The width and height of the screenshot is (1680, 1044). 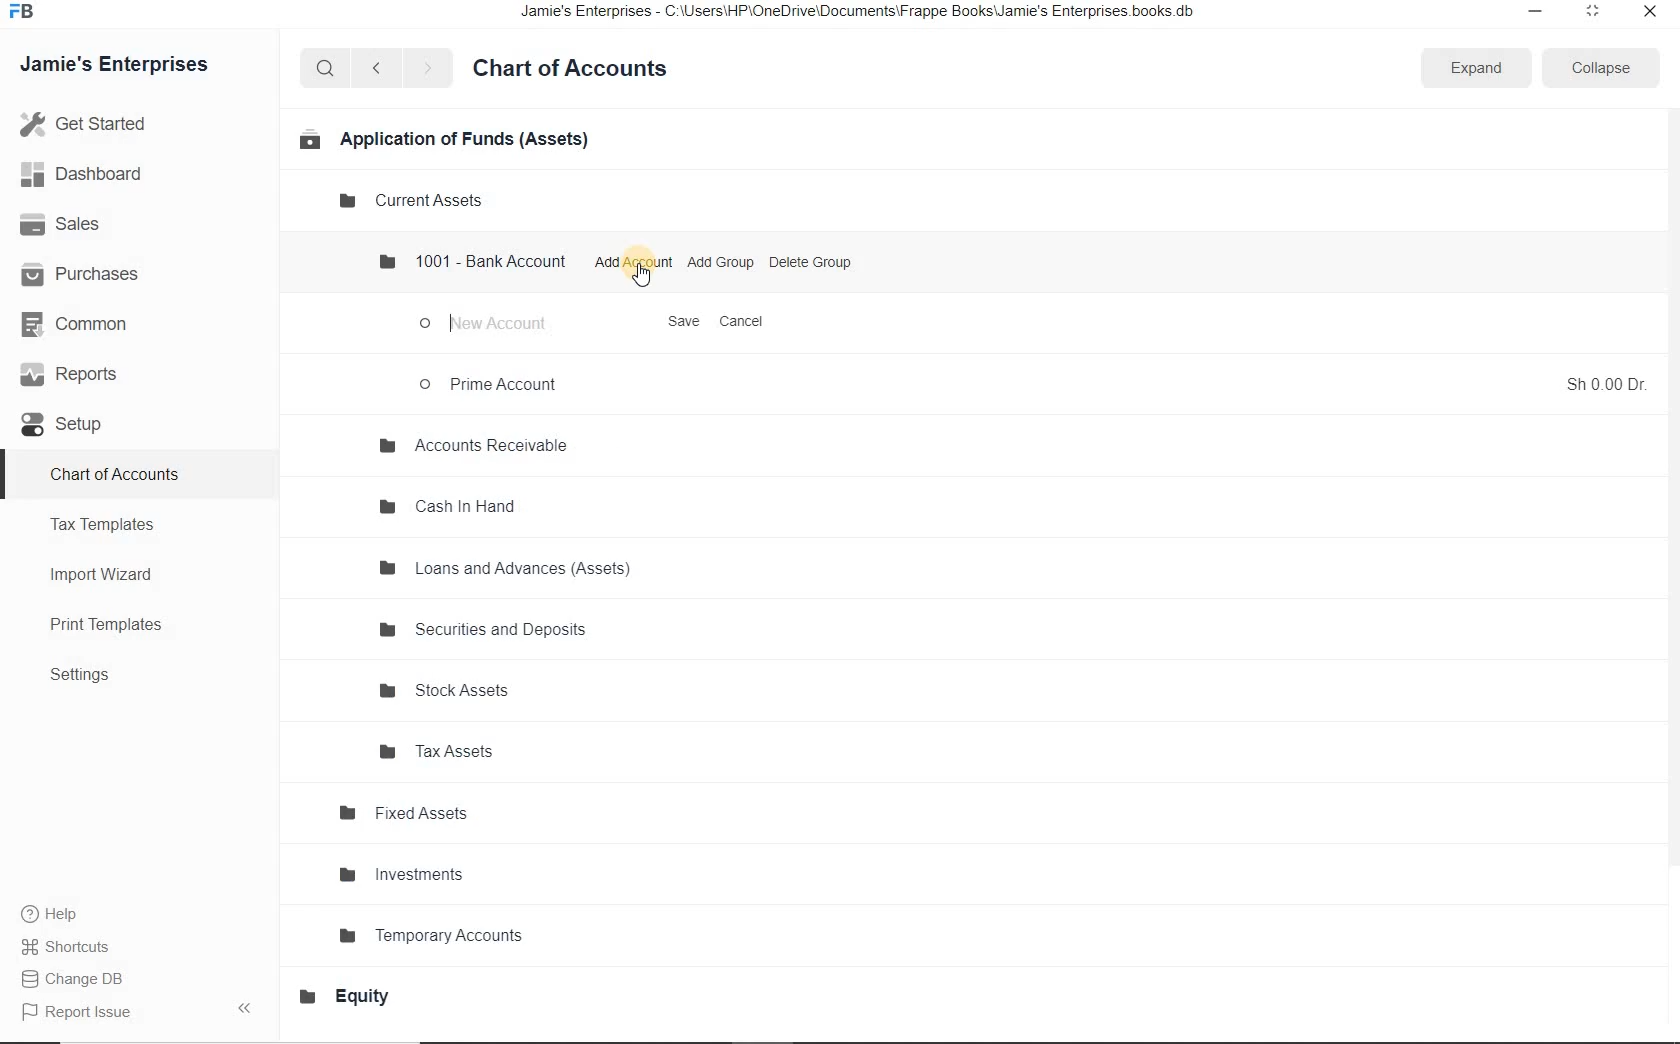 I want to click on backward, so click(x=375, y=69).